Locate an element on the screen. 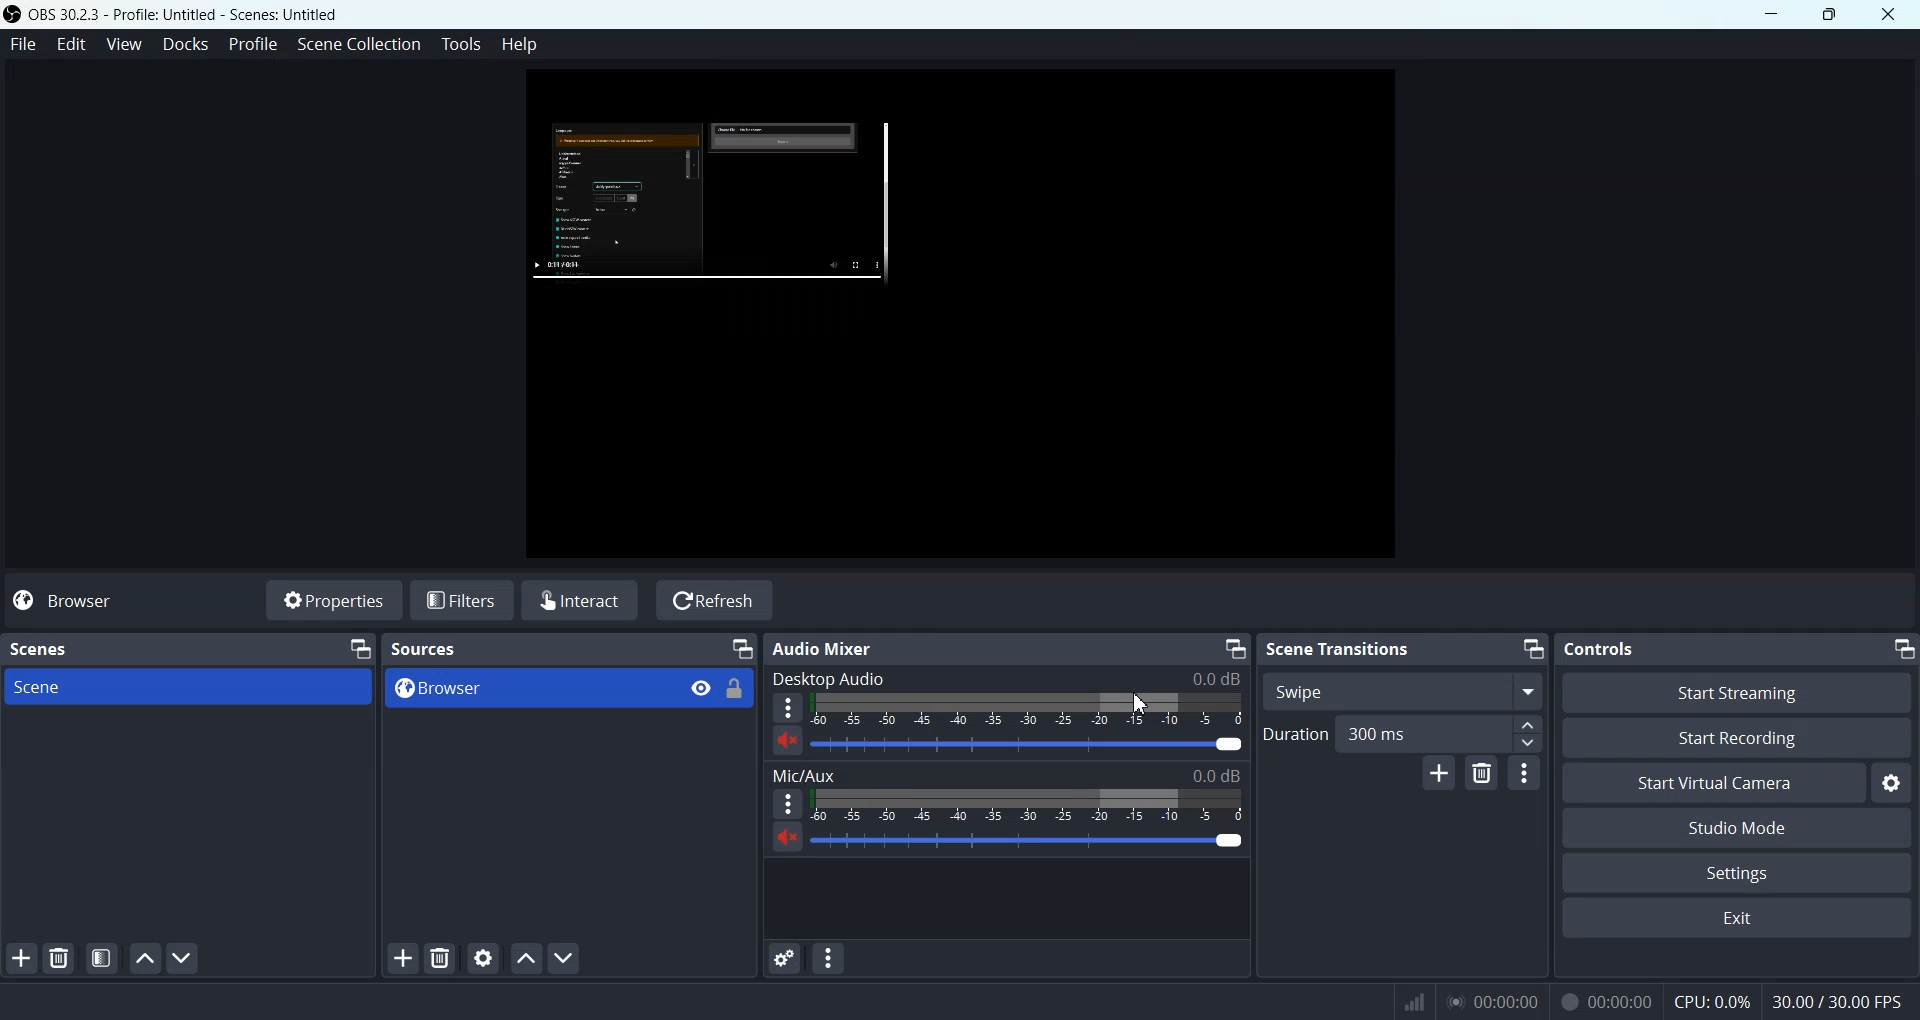  Settings is located at coordinates (1891, 784).